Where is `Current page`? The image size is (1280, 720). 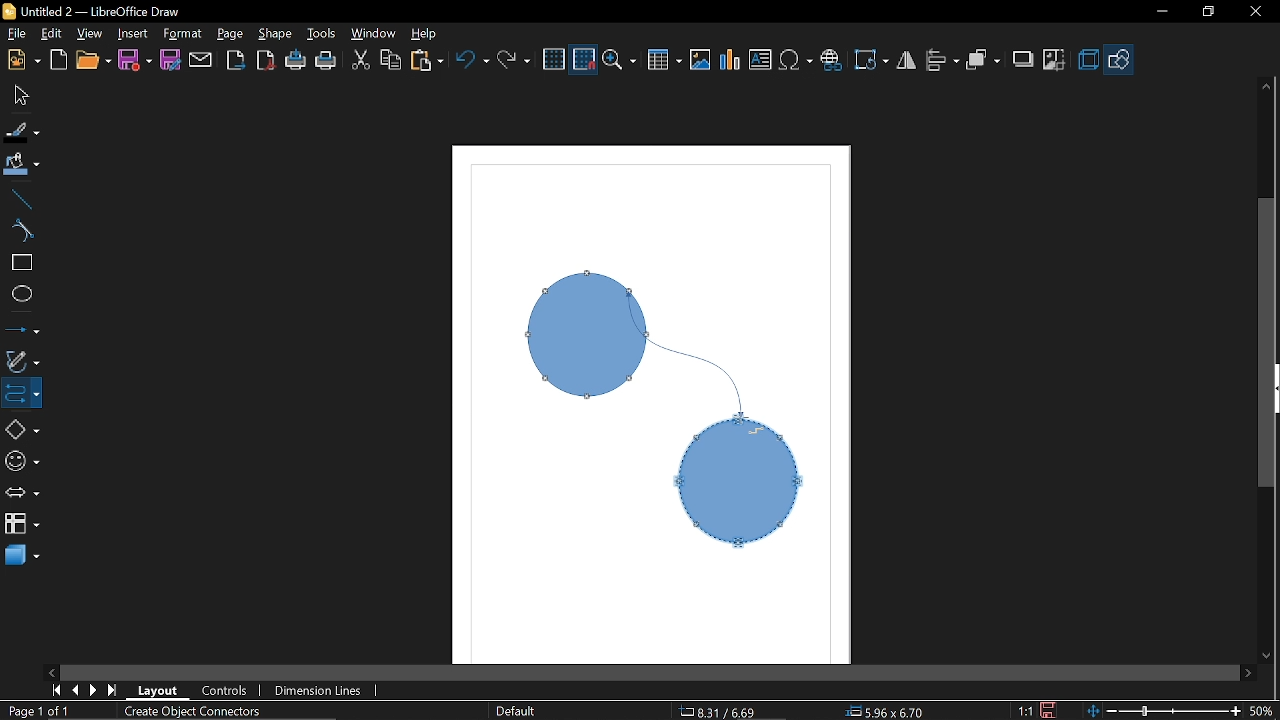
Current page is located at coordinates (38, 712).